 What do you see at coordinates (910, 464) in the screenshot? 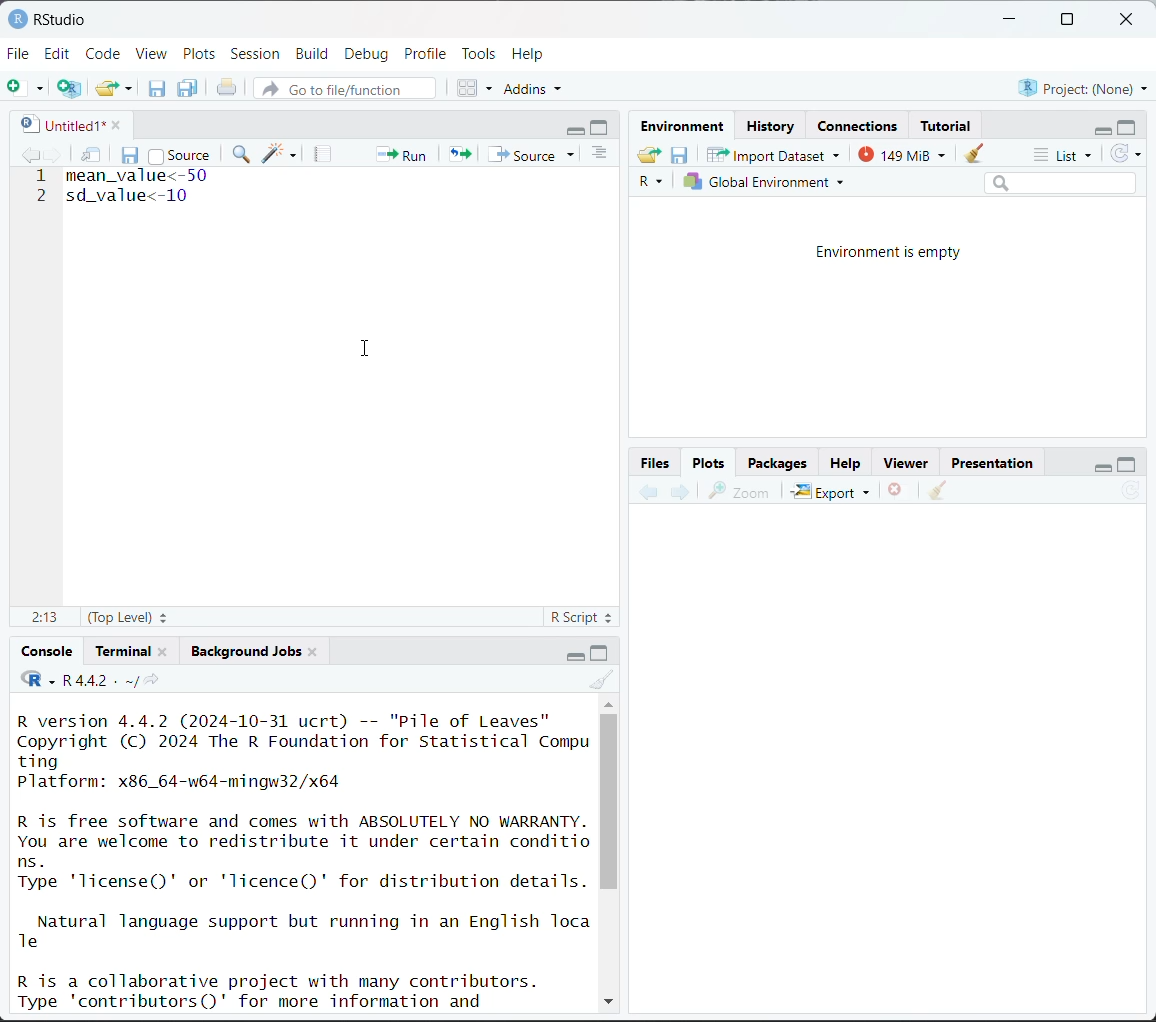
I see `Viewer` at bounding box center [910, 464].